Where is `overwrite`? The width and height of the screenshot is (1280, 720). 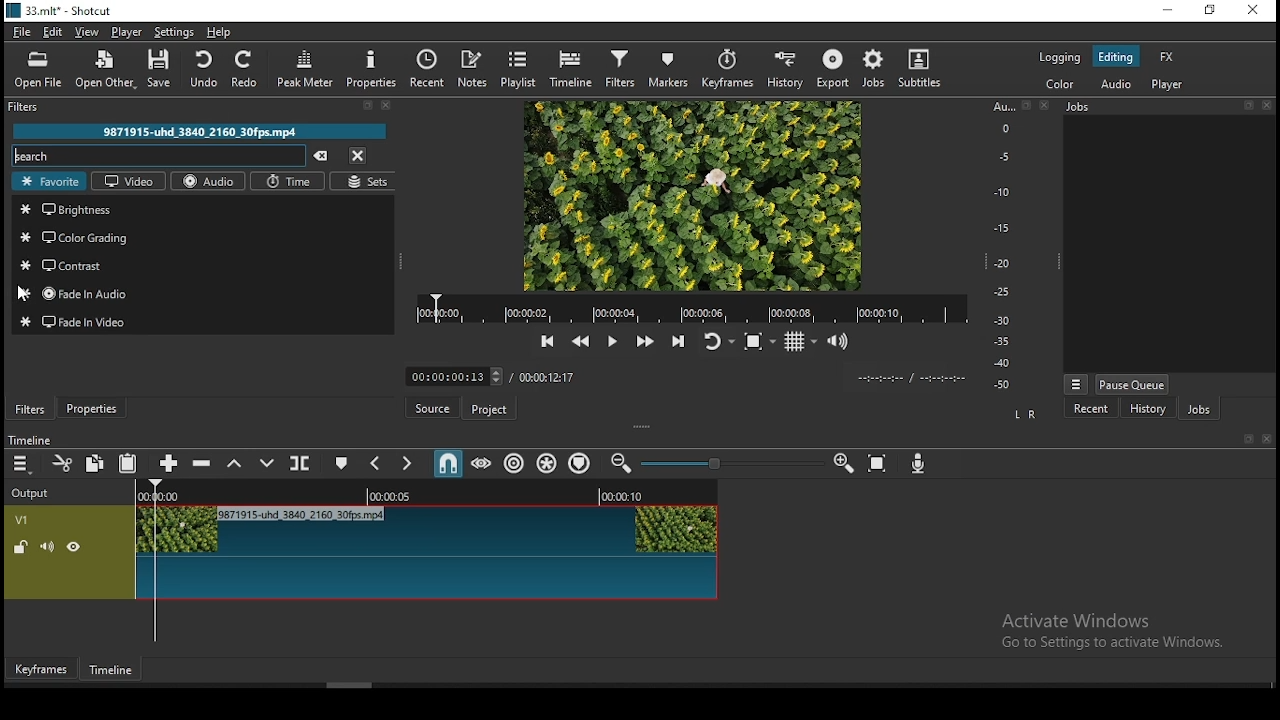 overwrite is located at coordinates (265, 460).